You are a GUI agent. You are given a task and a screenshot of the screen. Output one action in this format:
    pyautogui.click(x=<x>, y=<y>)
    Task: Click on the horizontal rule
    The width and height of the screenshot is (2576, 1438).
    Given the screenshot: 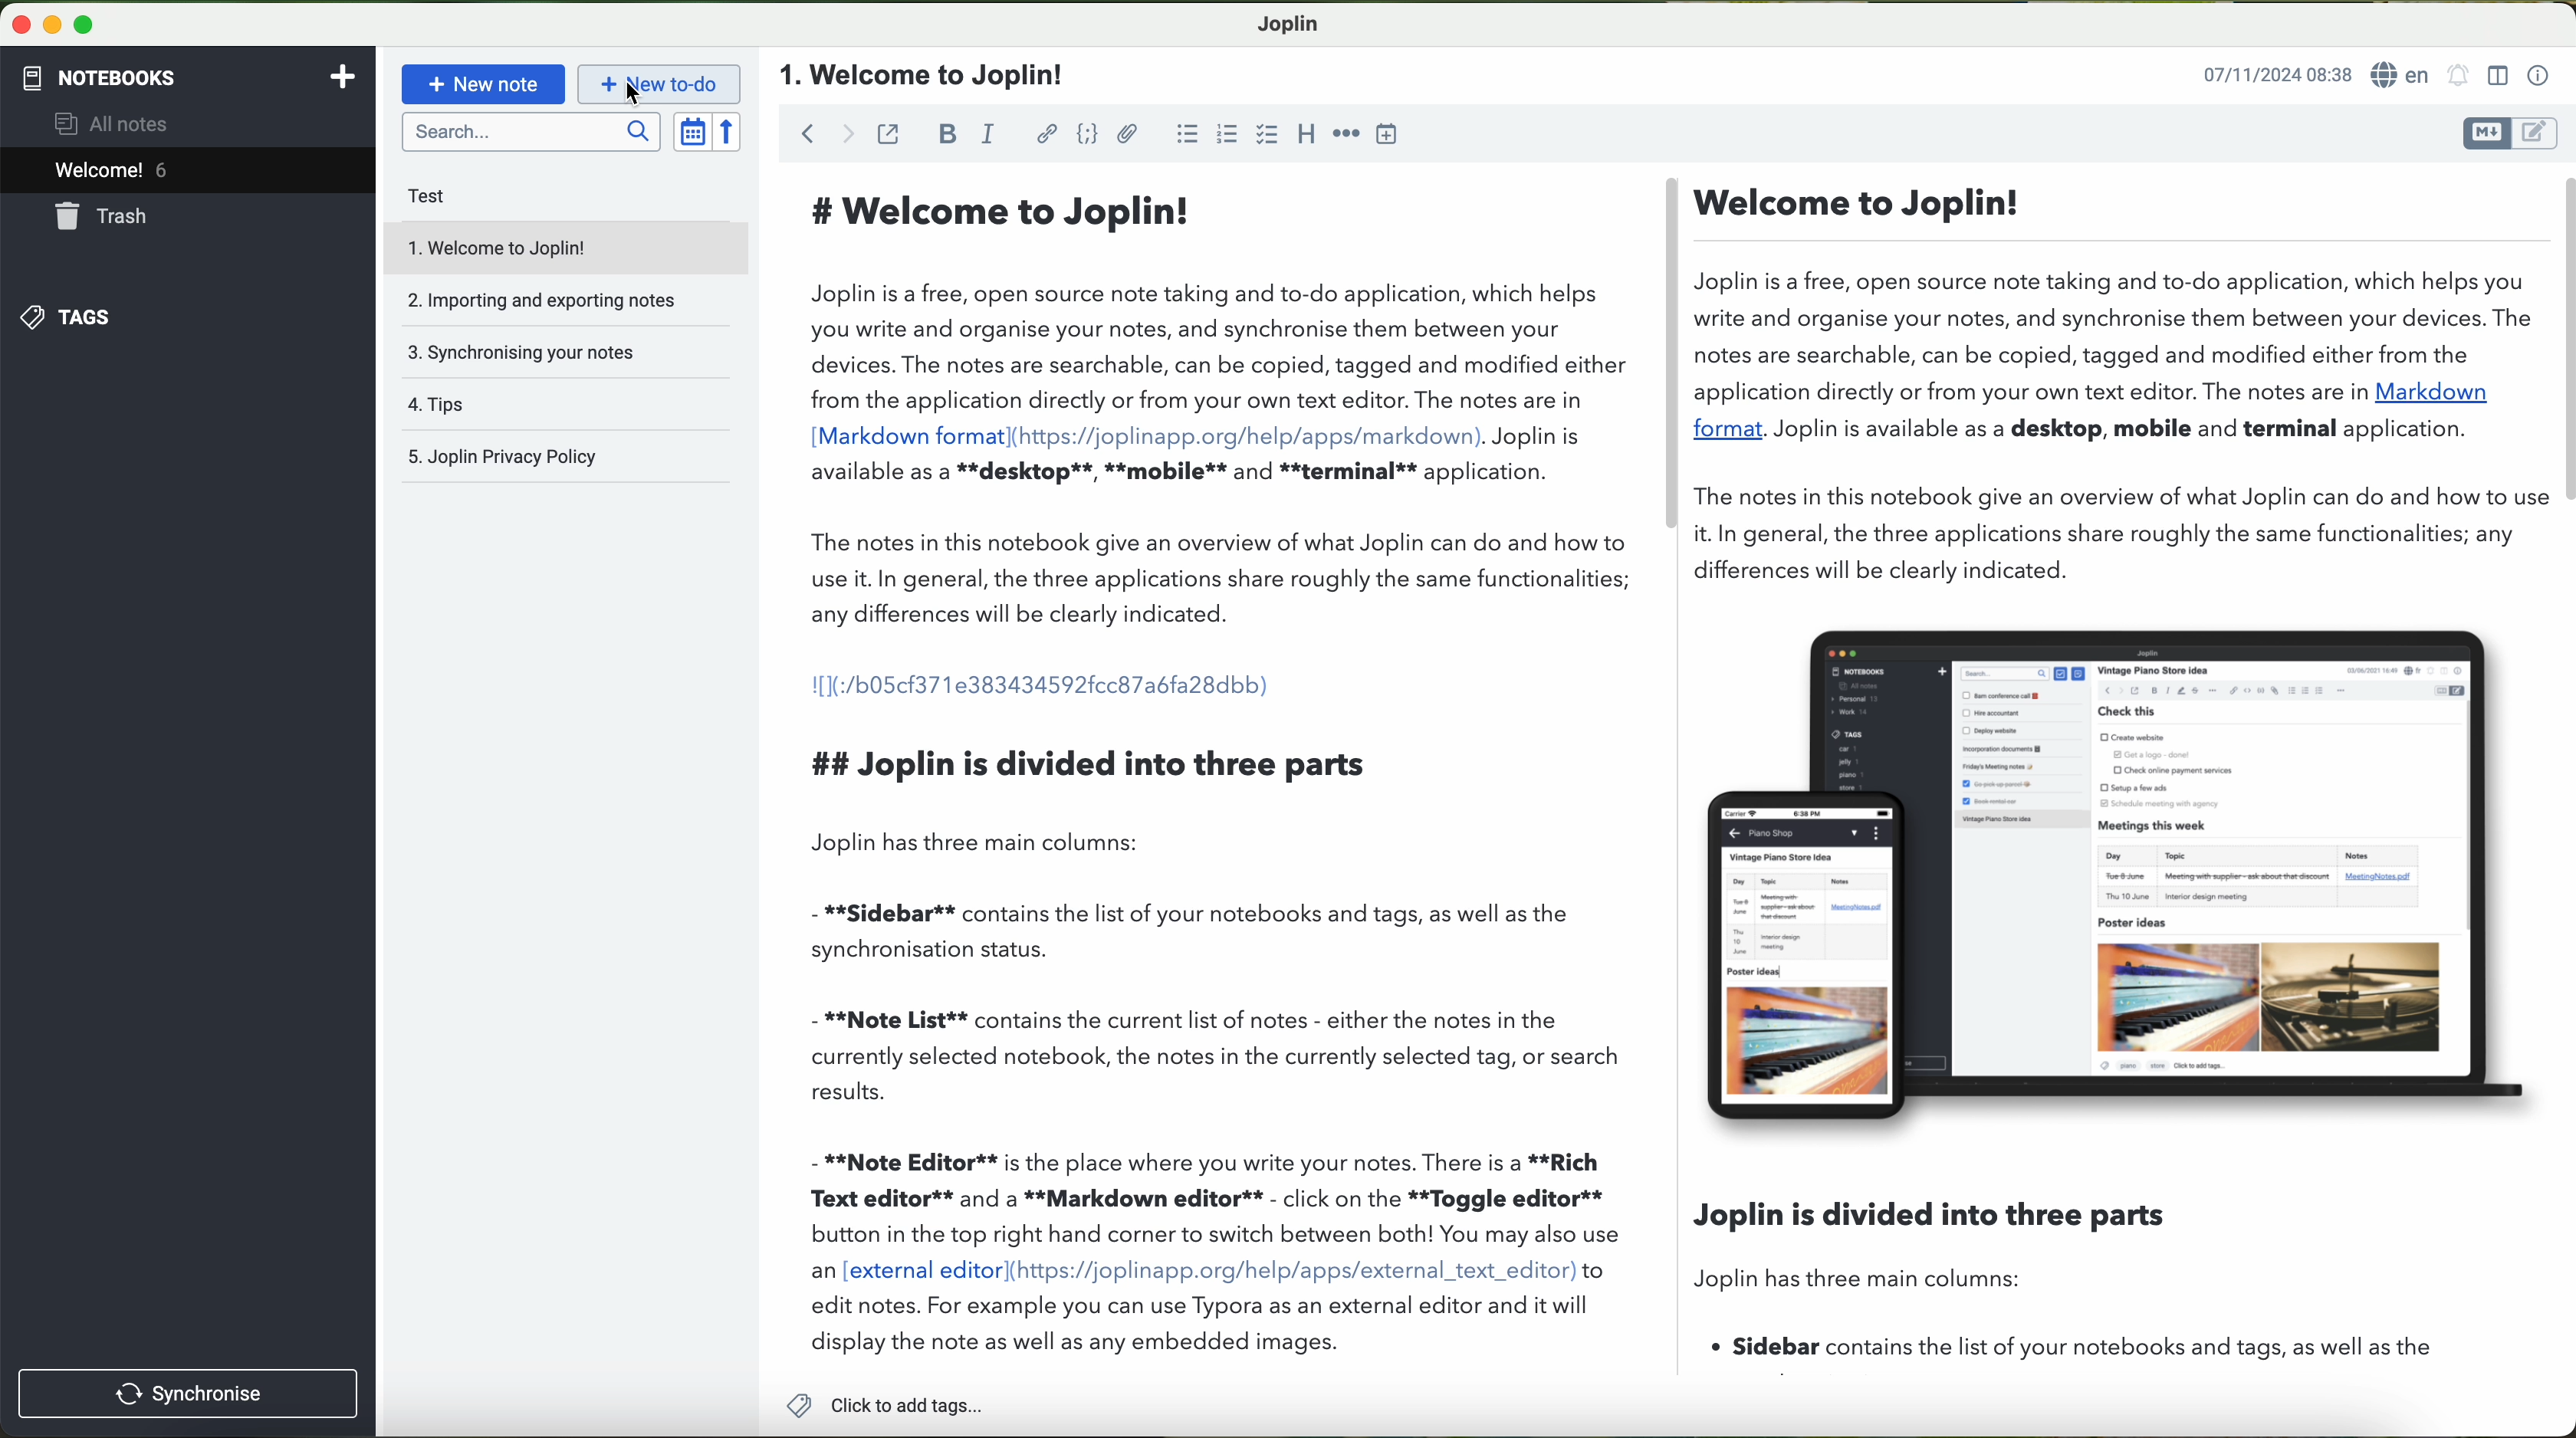 What is the action you would take?
    pyautogui.click(x=1346, y=134)
    